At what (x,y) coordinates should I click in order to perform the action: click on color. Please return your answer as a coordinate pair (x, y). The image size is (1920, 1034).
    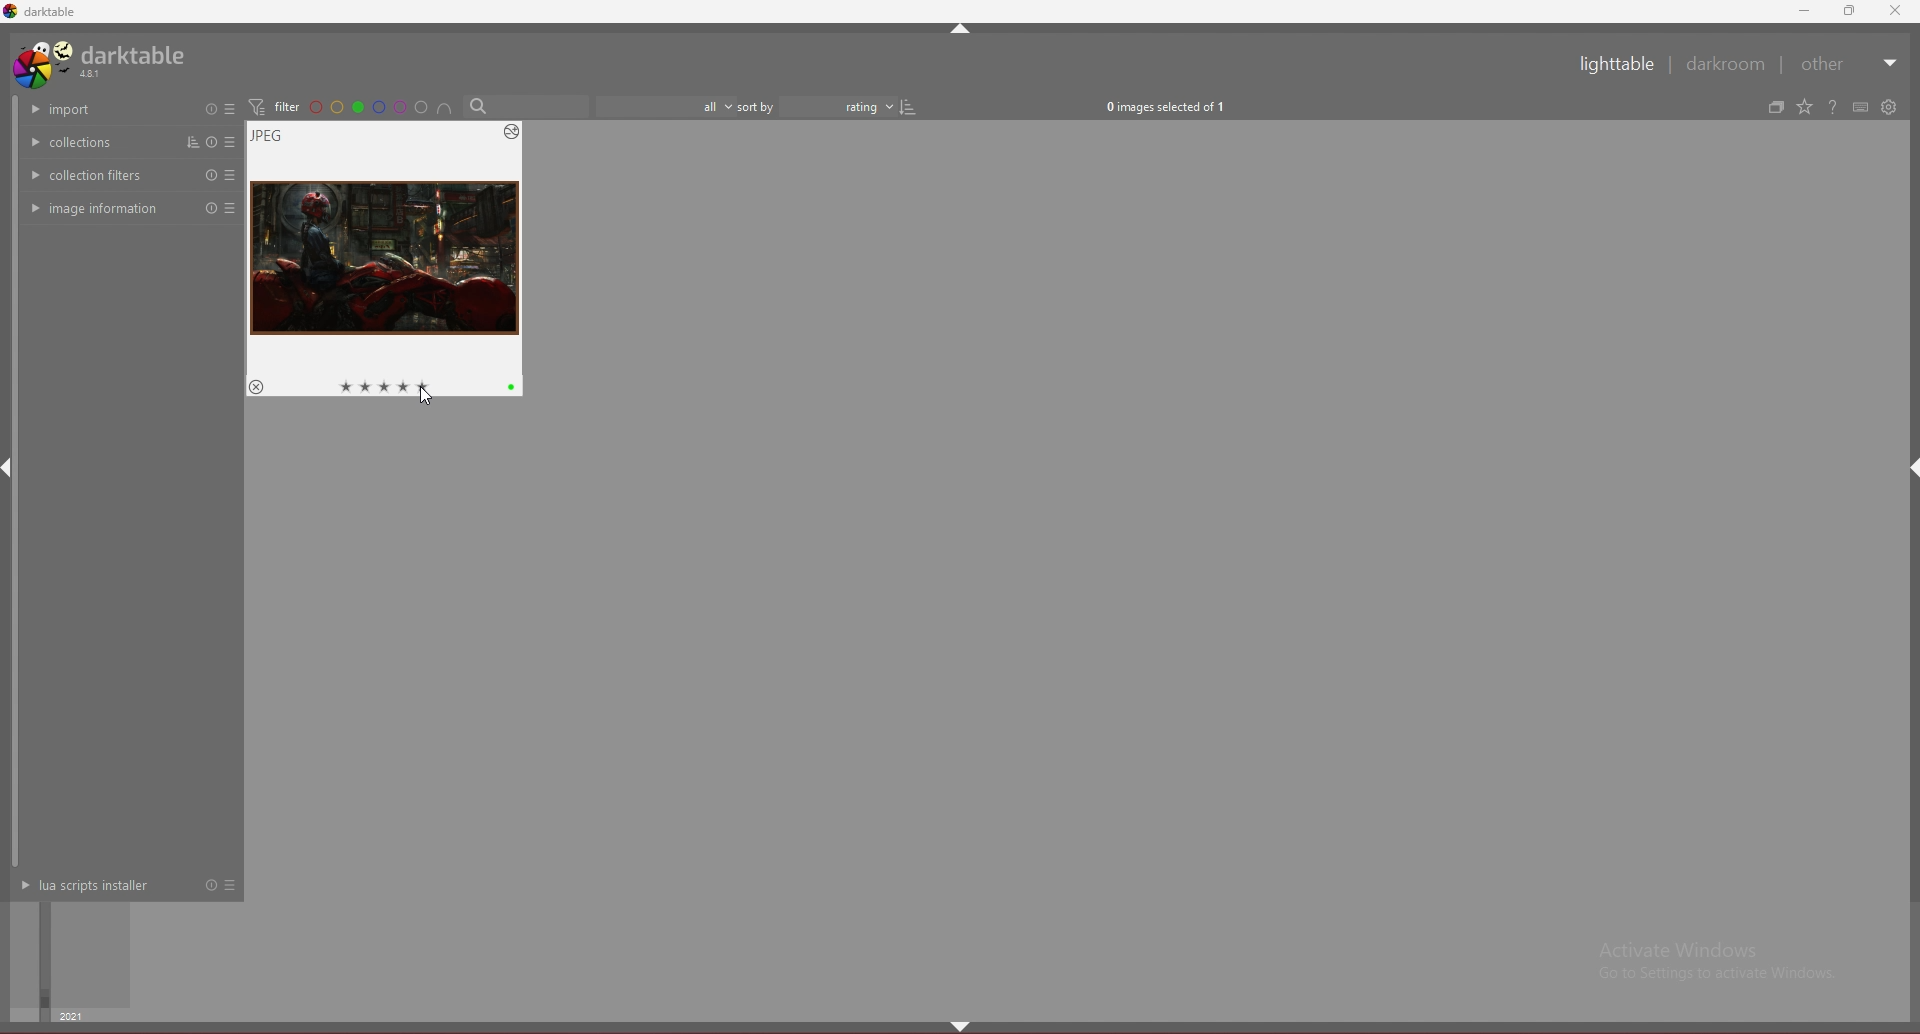
    Looking at the image, I should click on (512, 387).